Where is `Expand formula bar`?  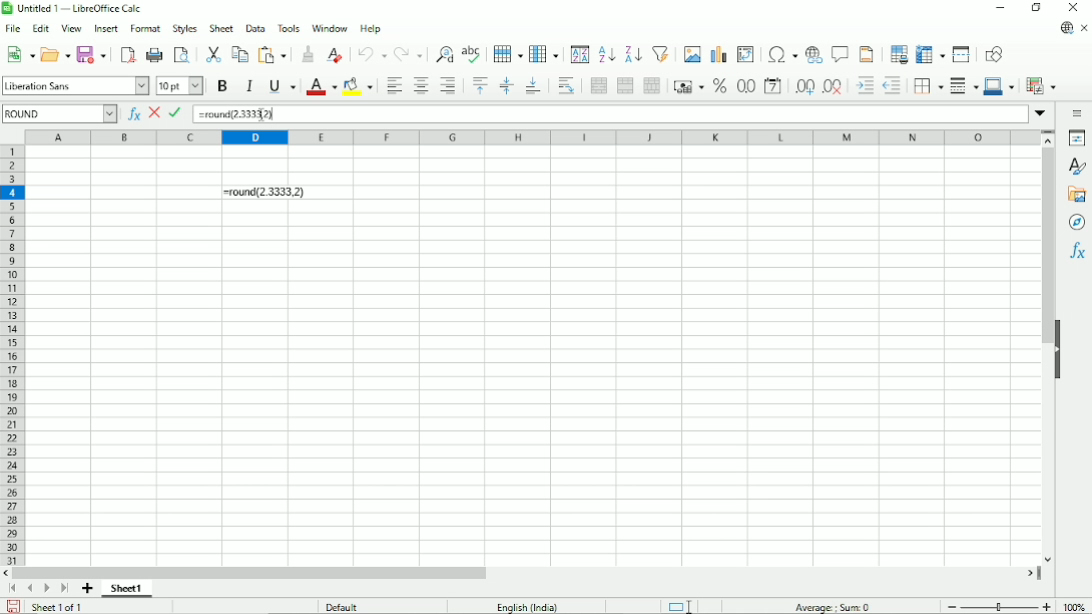 Expand formula bar is located at coordinates (1042, 113).